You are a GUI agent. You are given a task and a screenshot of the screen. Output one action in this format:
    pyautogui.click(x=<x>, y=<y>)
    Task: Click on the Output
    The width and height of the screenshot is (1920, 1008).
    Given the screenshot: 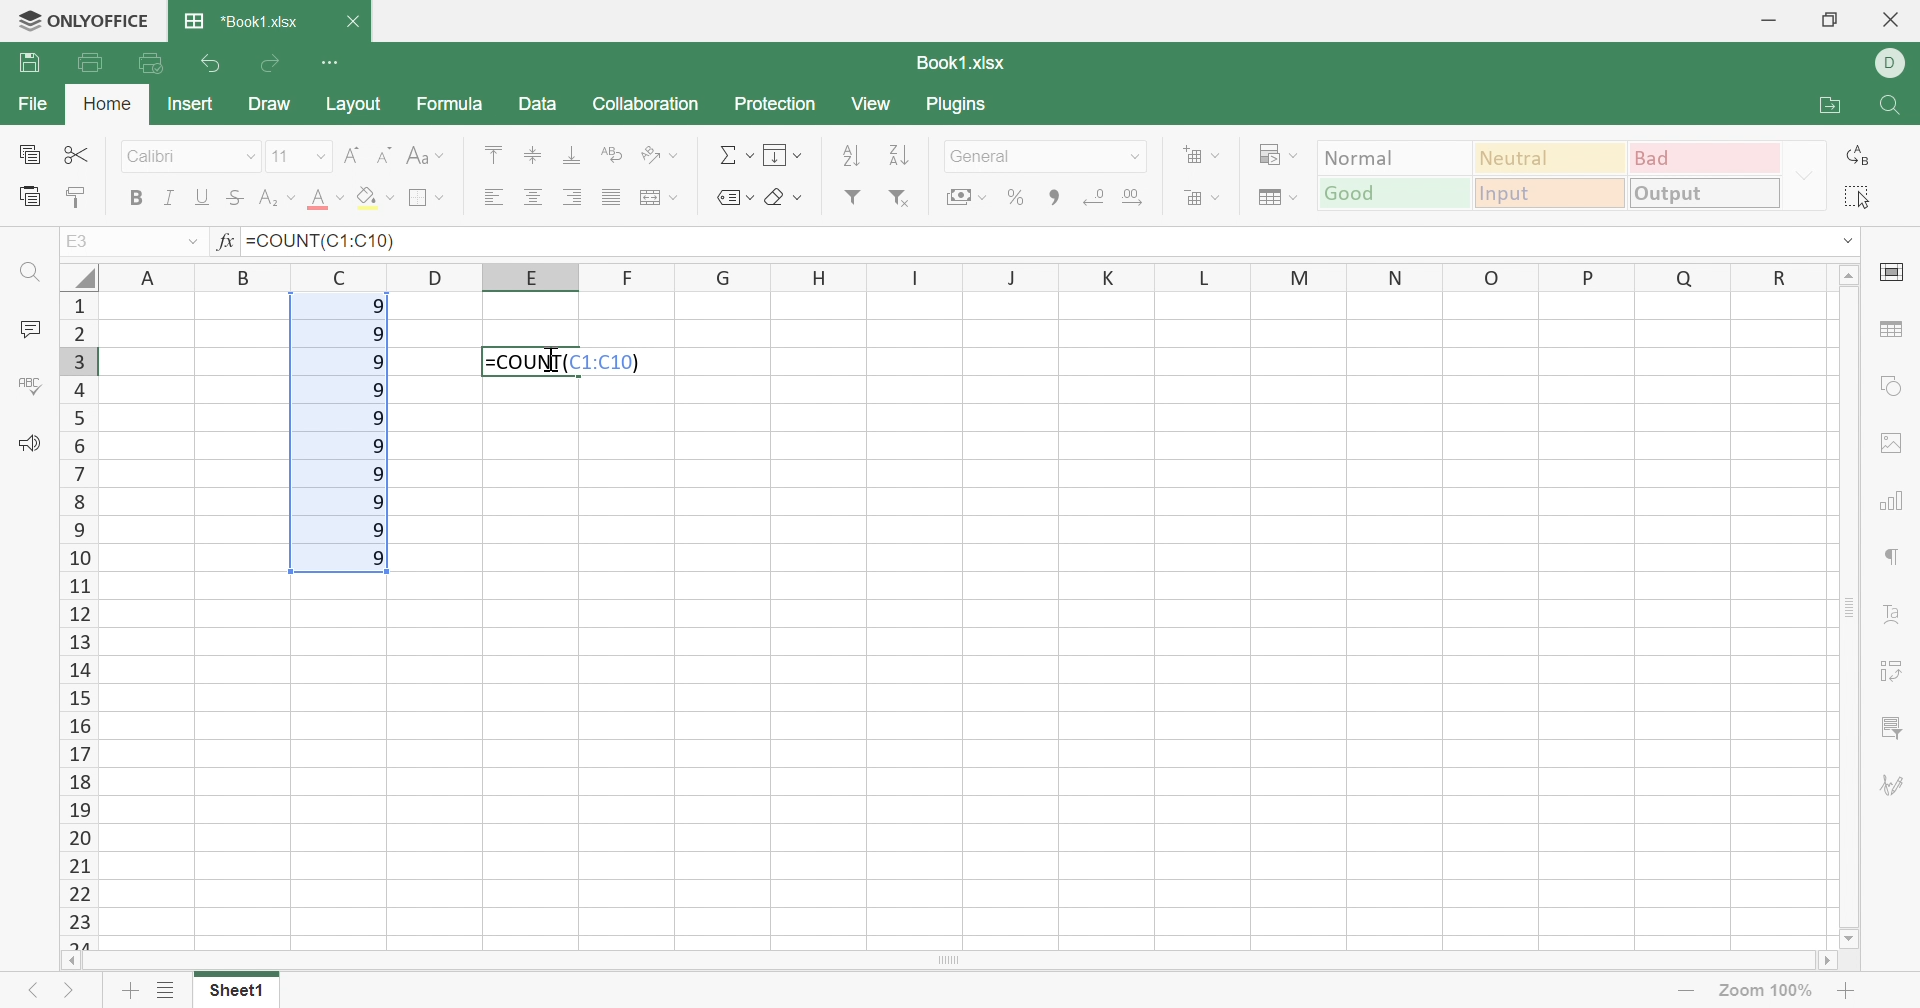 What is the action you would take?
    pyautogui.click(x=1703, y=194)
    